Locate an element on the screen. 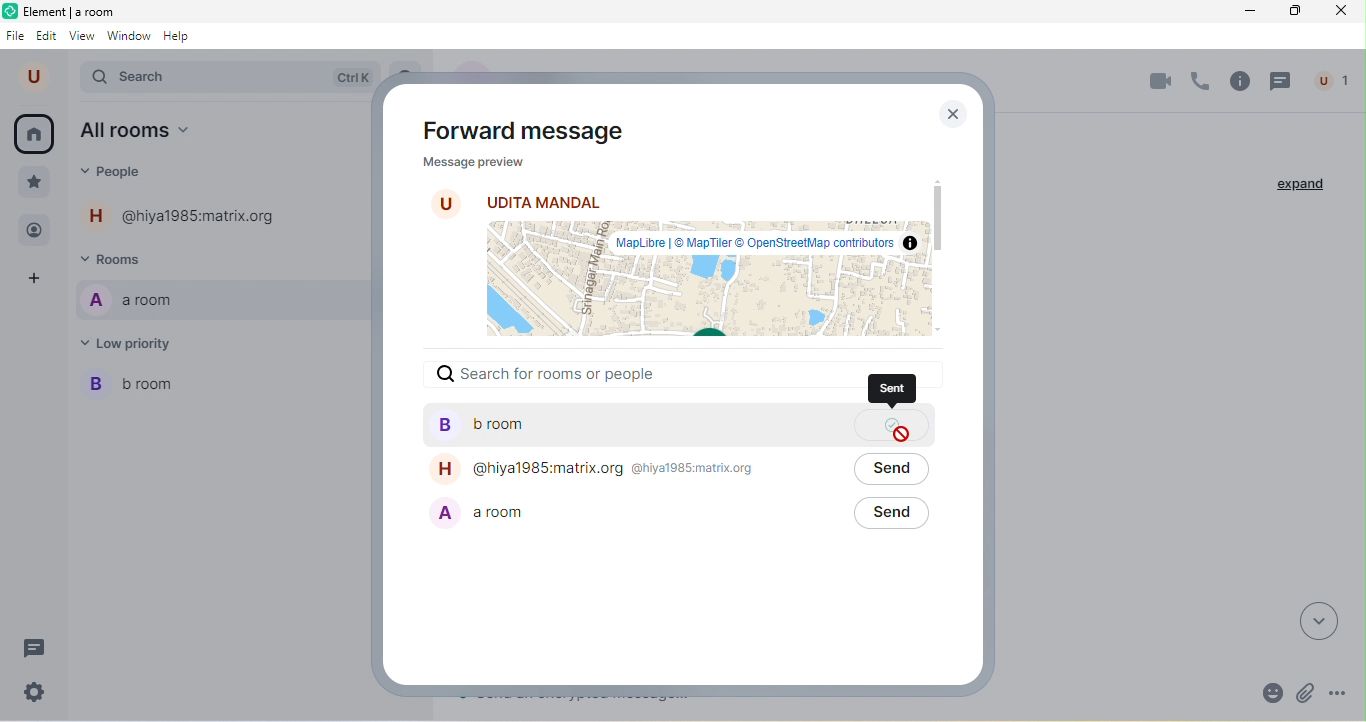 This screenshot has width=1366, height=722. settings is located at coordinates (38, 691).